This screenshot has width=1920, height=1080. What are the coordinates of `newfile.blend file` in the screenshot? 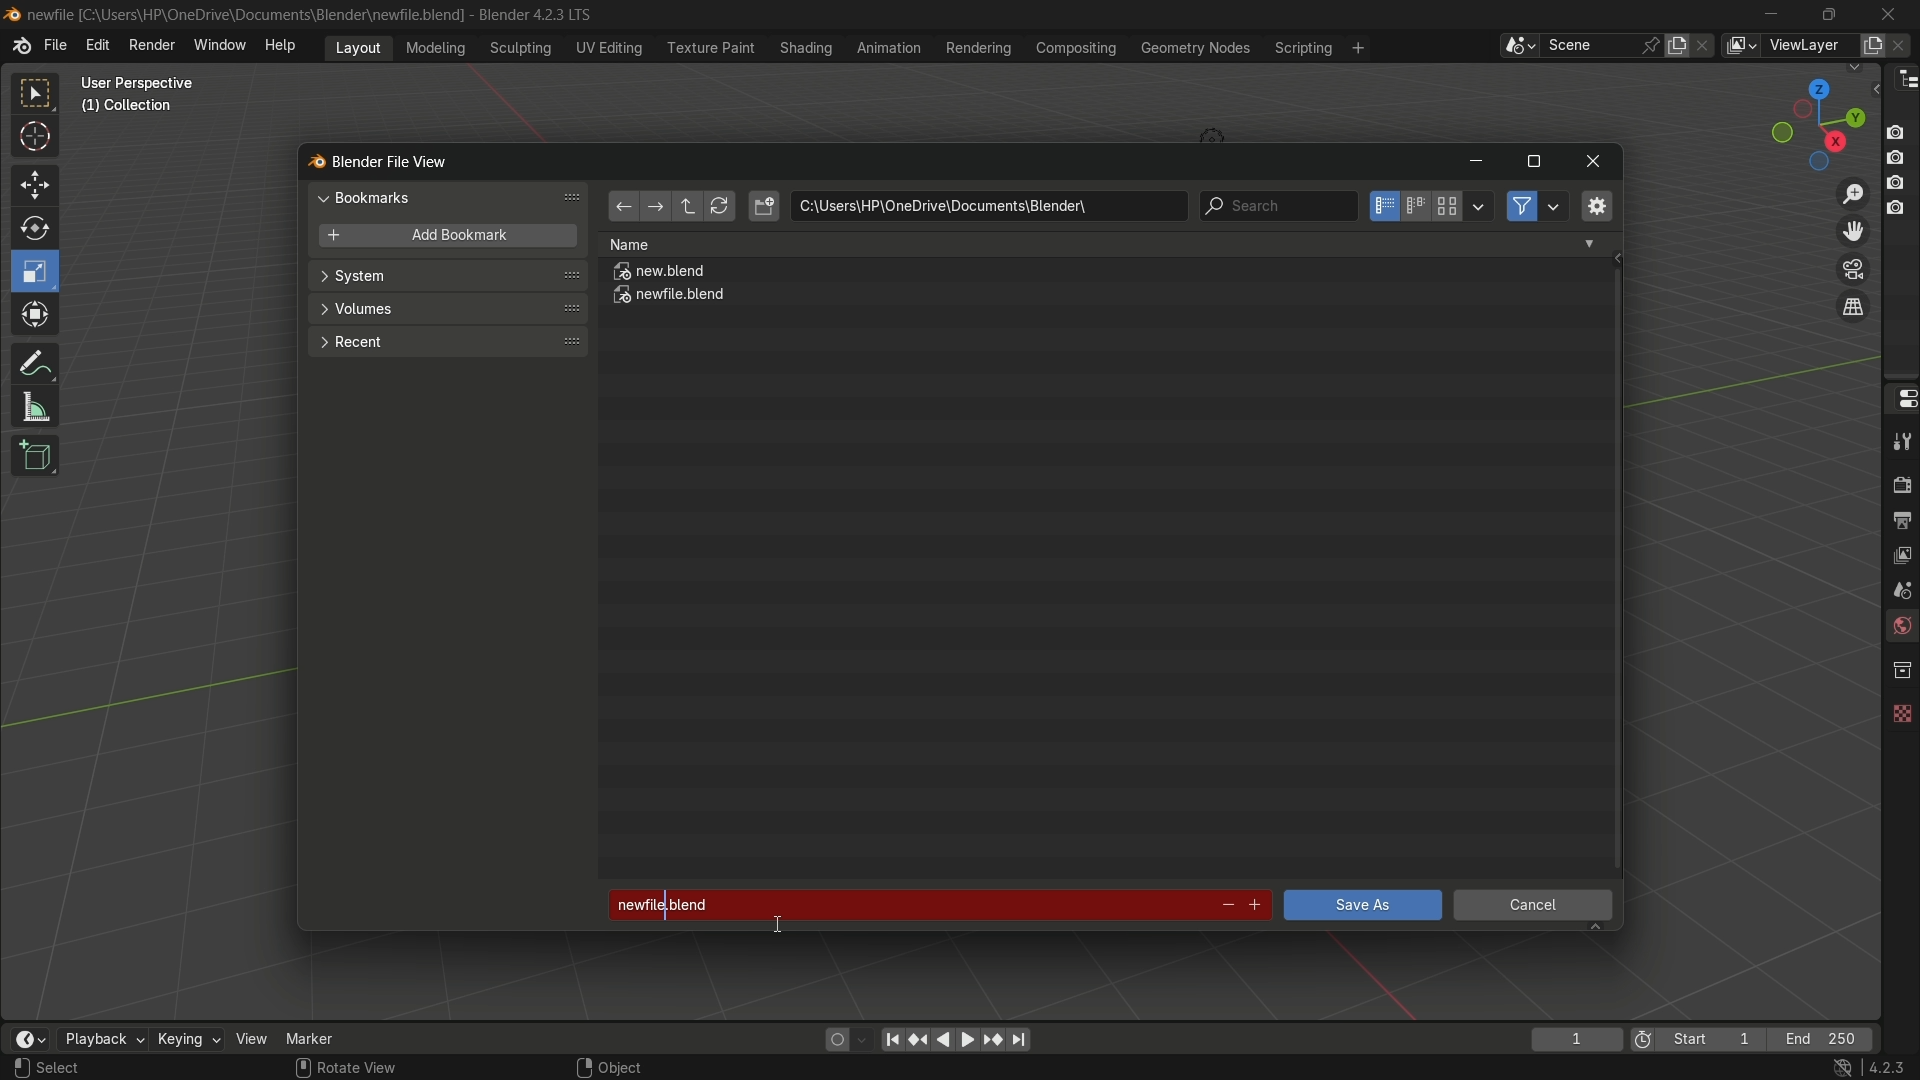 It's located at (671, 298).